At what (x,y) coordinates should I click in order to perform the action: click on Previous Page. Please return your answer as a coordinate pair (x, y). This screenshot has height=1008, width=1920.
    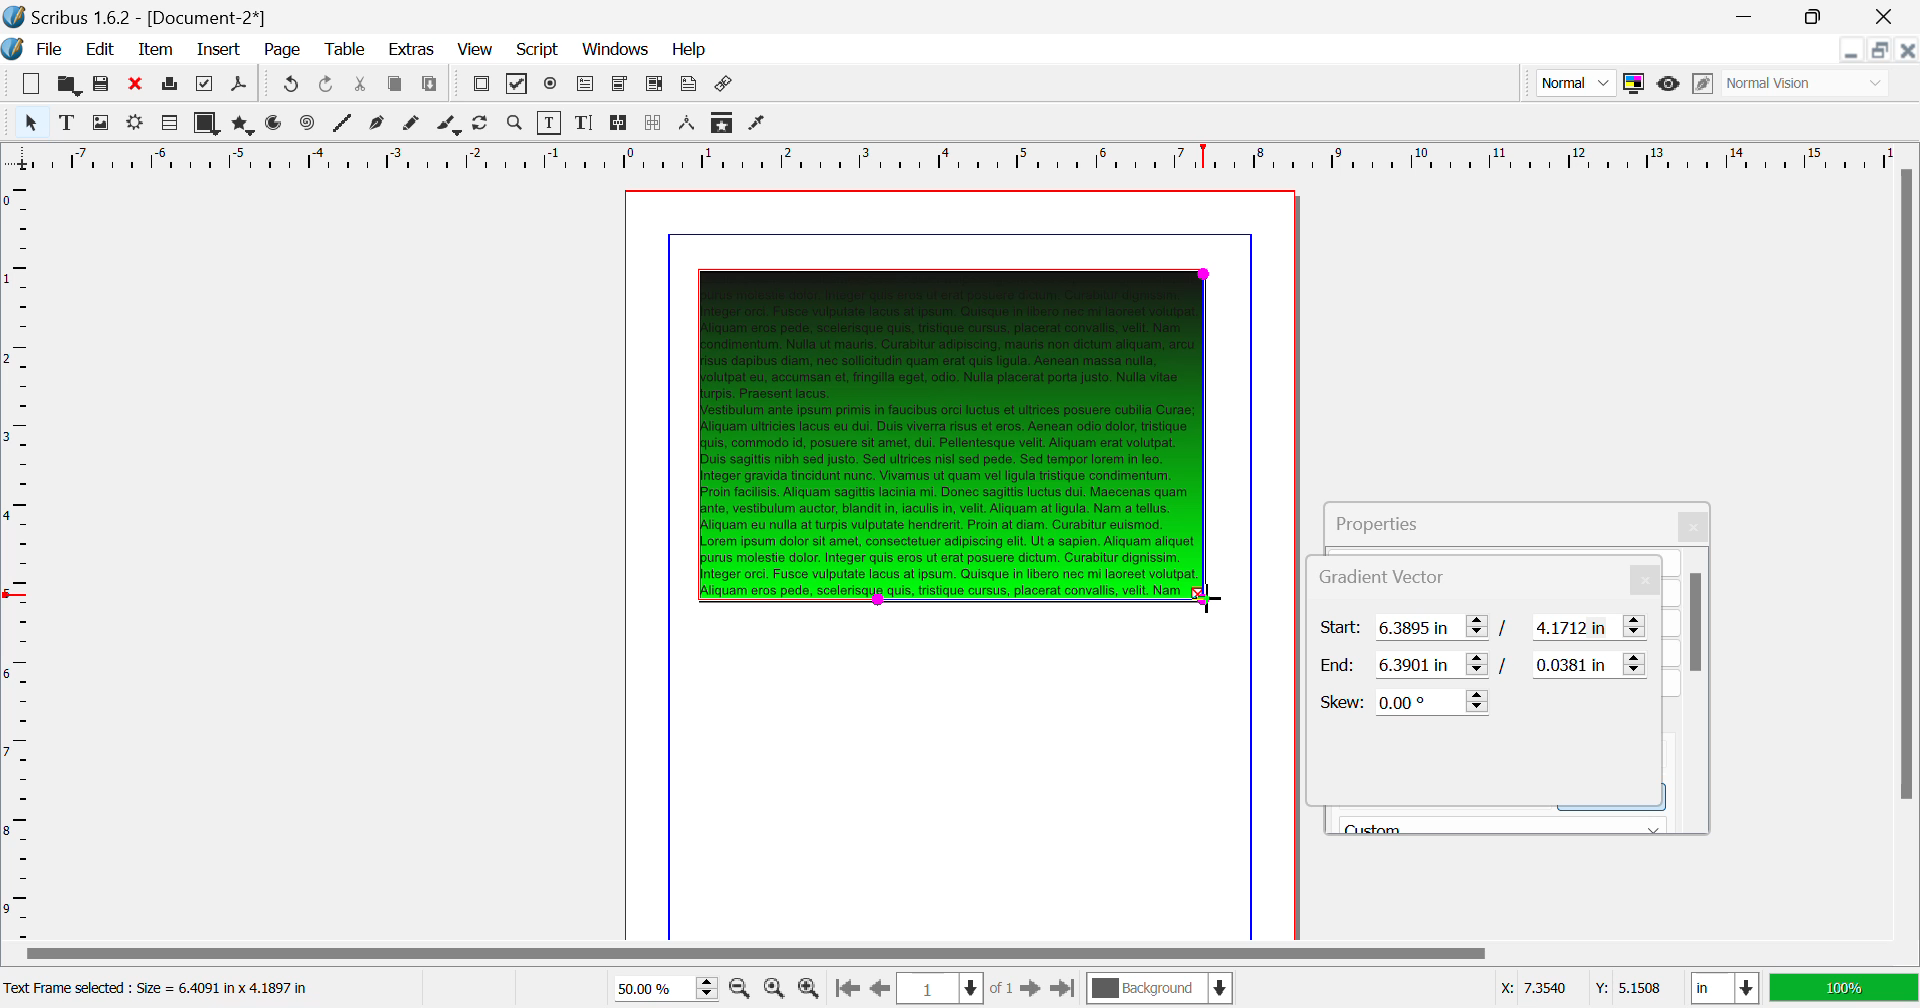
    Looking at the image, I should click on (878, 989).